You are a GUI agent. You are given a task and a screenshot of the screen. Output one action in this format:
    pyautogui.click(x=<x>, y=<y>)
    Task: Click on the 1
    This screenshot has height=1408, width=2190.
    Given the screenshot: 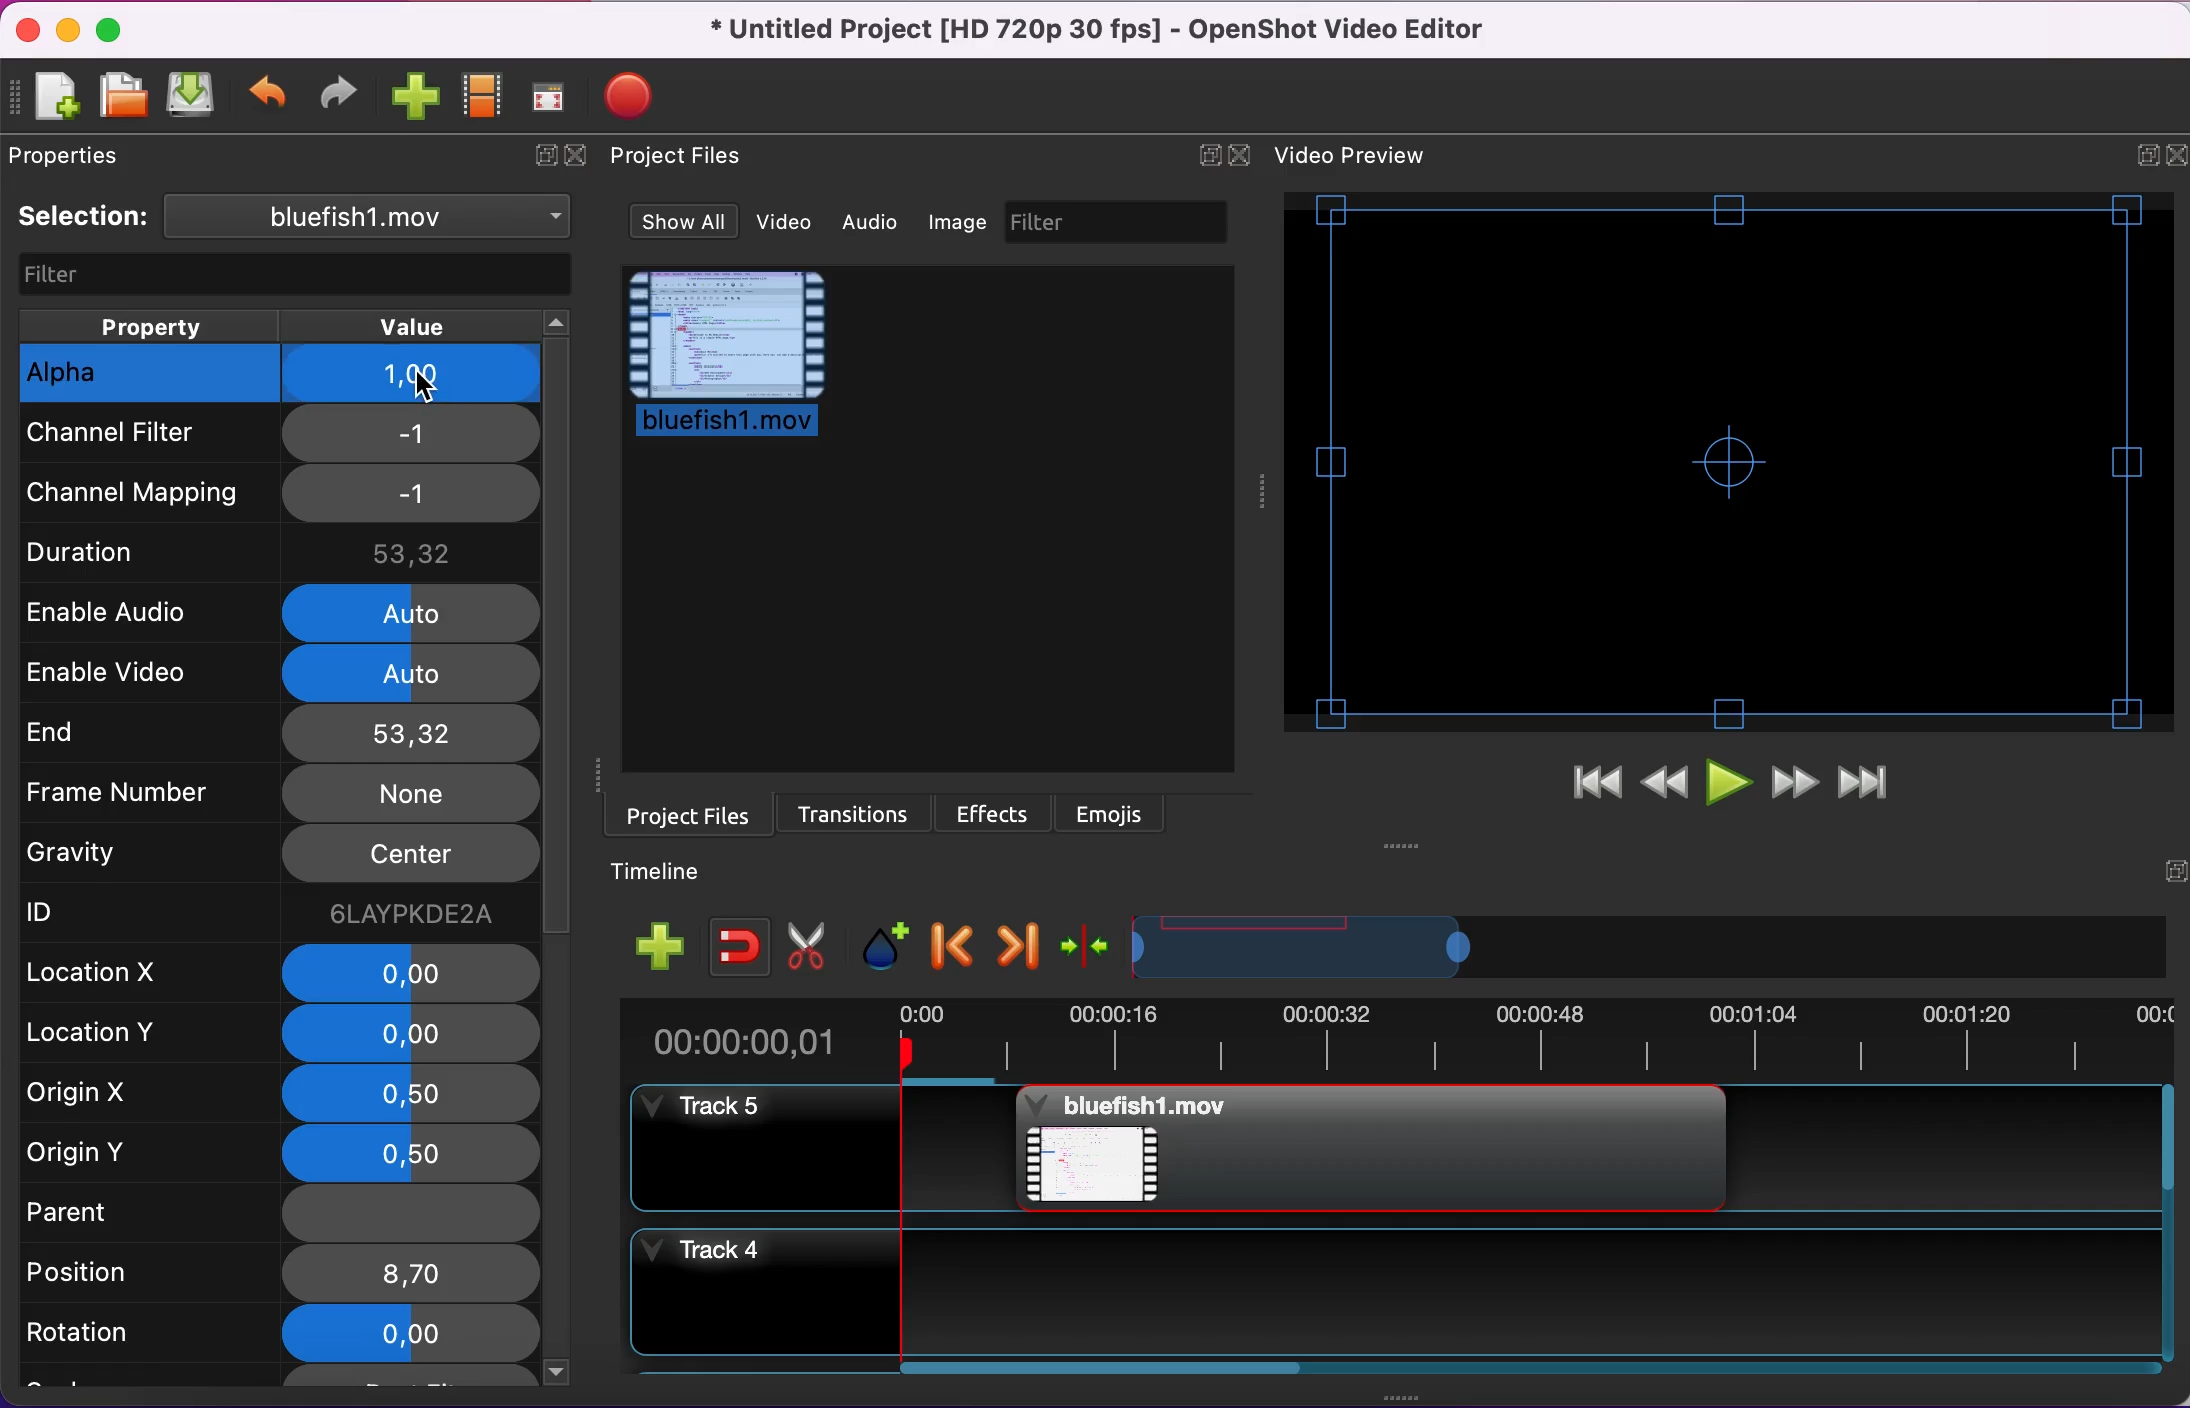 What is the action you would take?
    pyautogui.click(x=415, y=377)
    